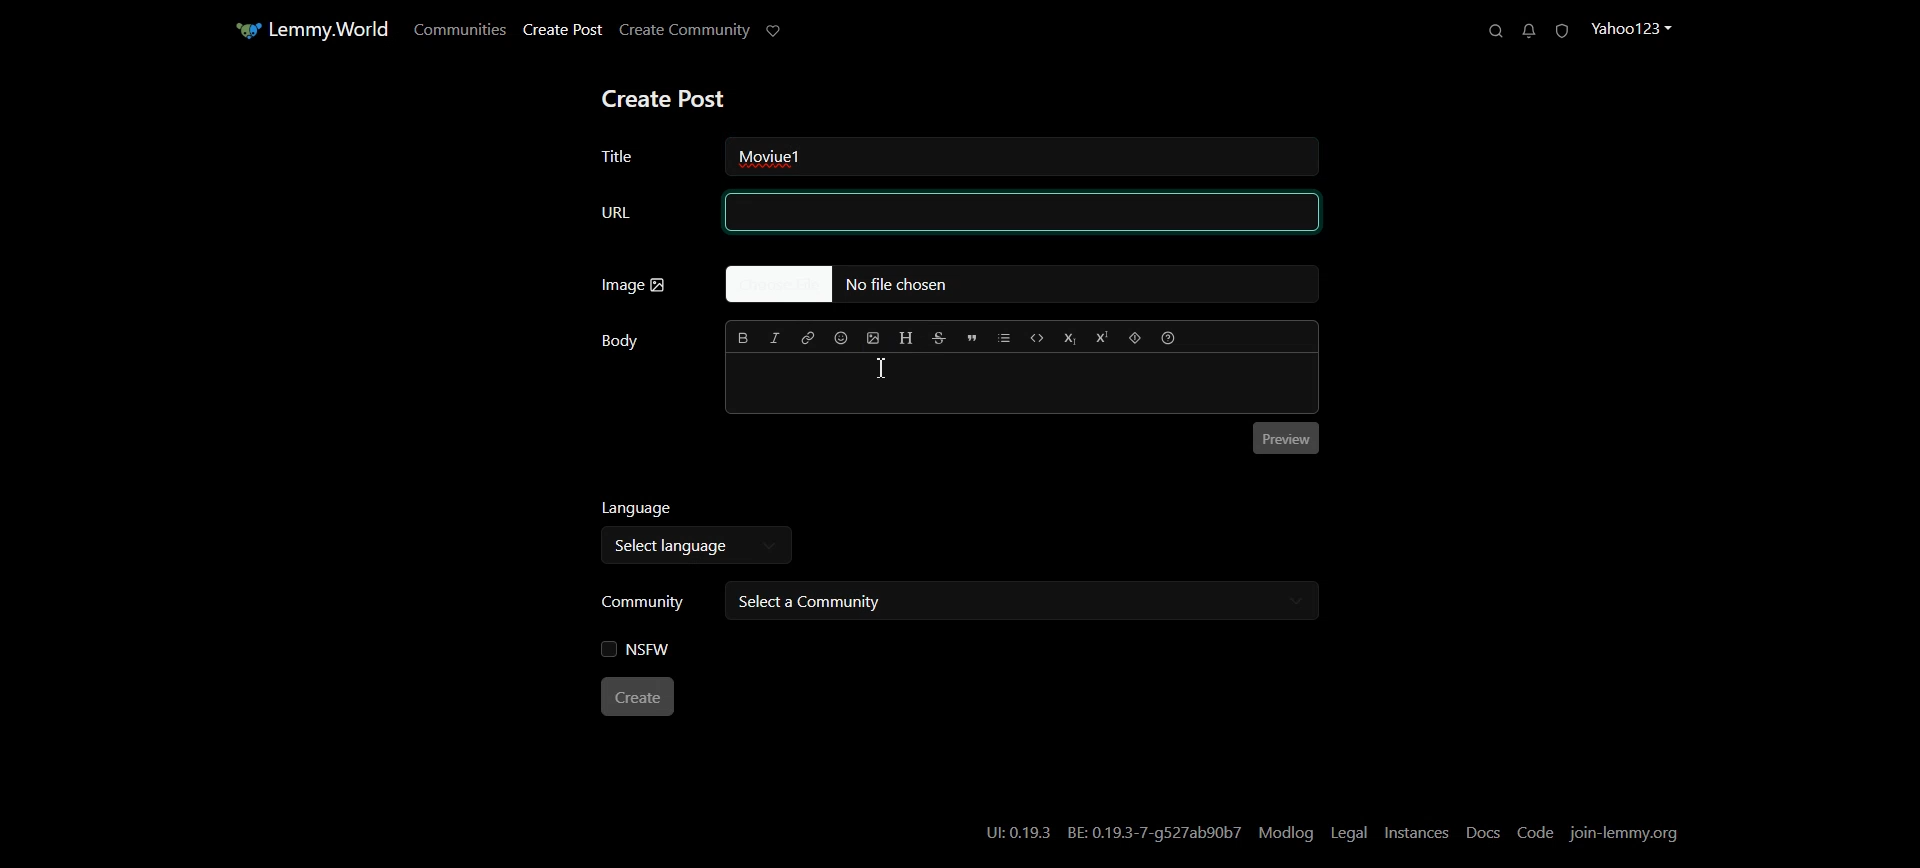 Image resolution: width=1920 pixels, height=868 pixels. Describe the element at coordinates (1627, 832) in the screenshot. I see `Join-lemmy.org` at that location.